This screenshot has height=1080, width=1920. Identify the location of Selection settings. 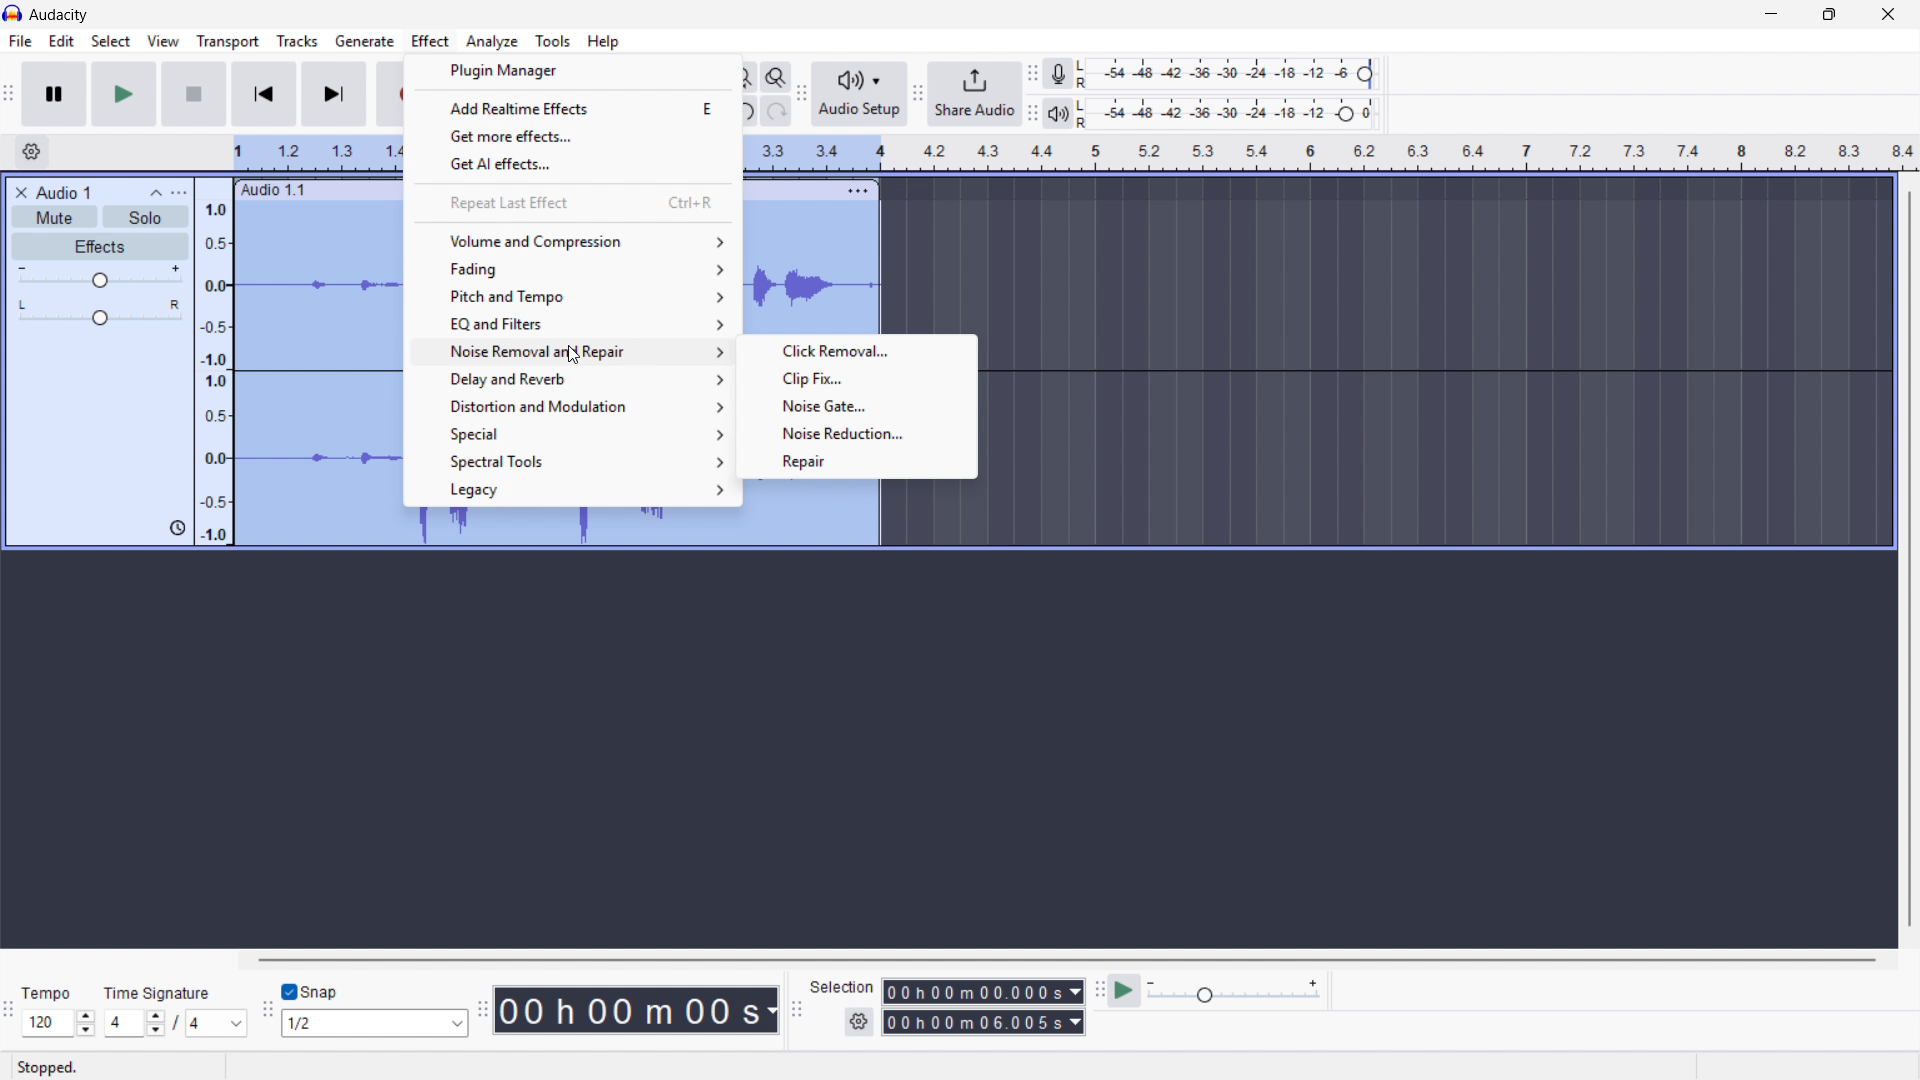
(859, 1022).